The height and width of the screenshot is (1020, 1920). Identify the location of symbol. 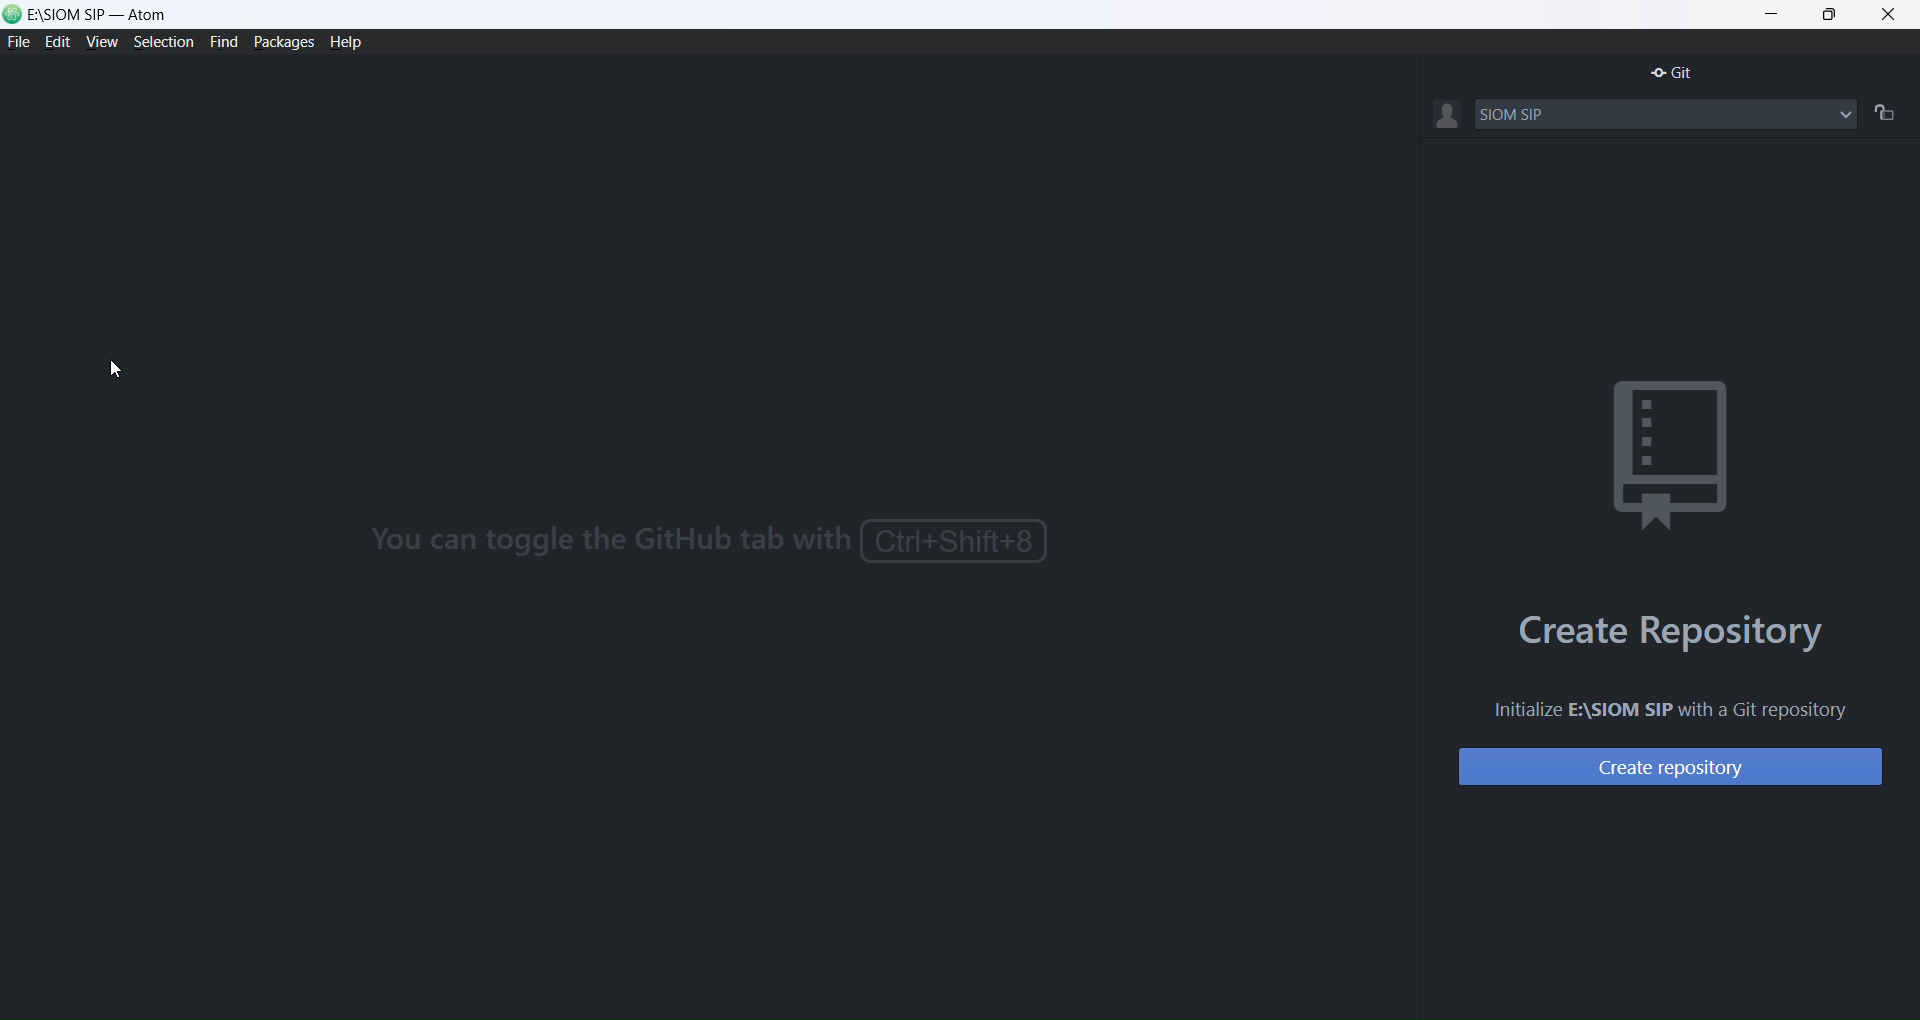
(1664, 447).